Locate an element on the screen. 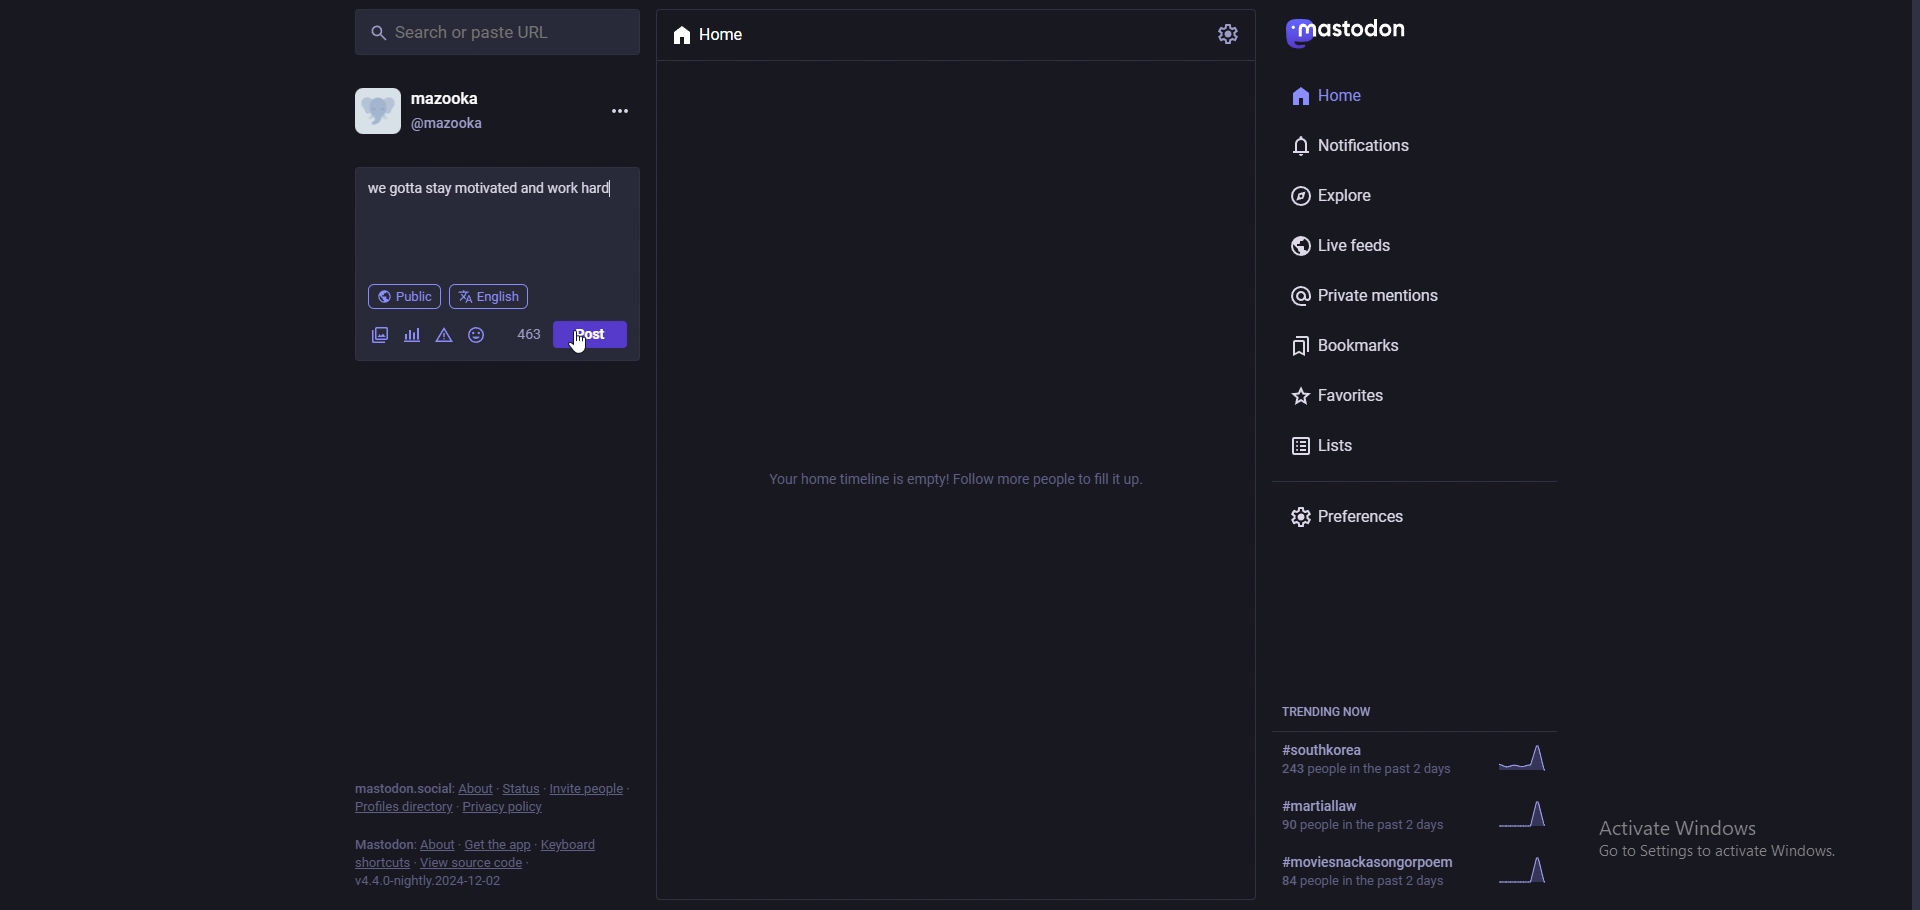 The height and width of the screenshot is (910, 1920). emoji is located at coordinates (477, 336).